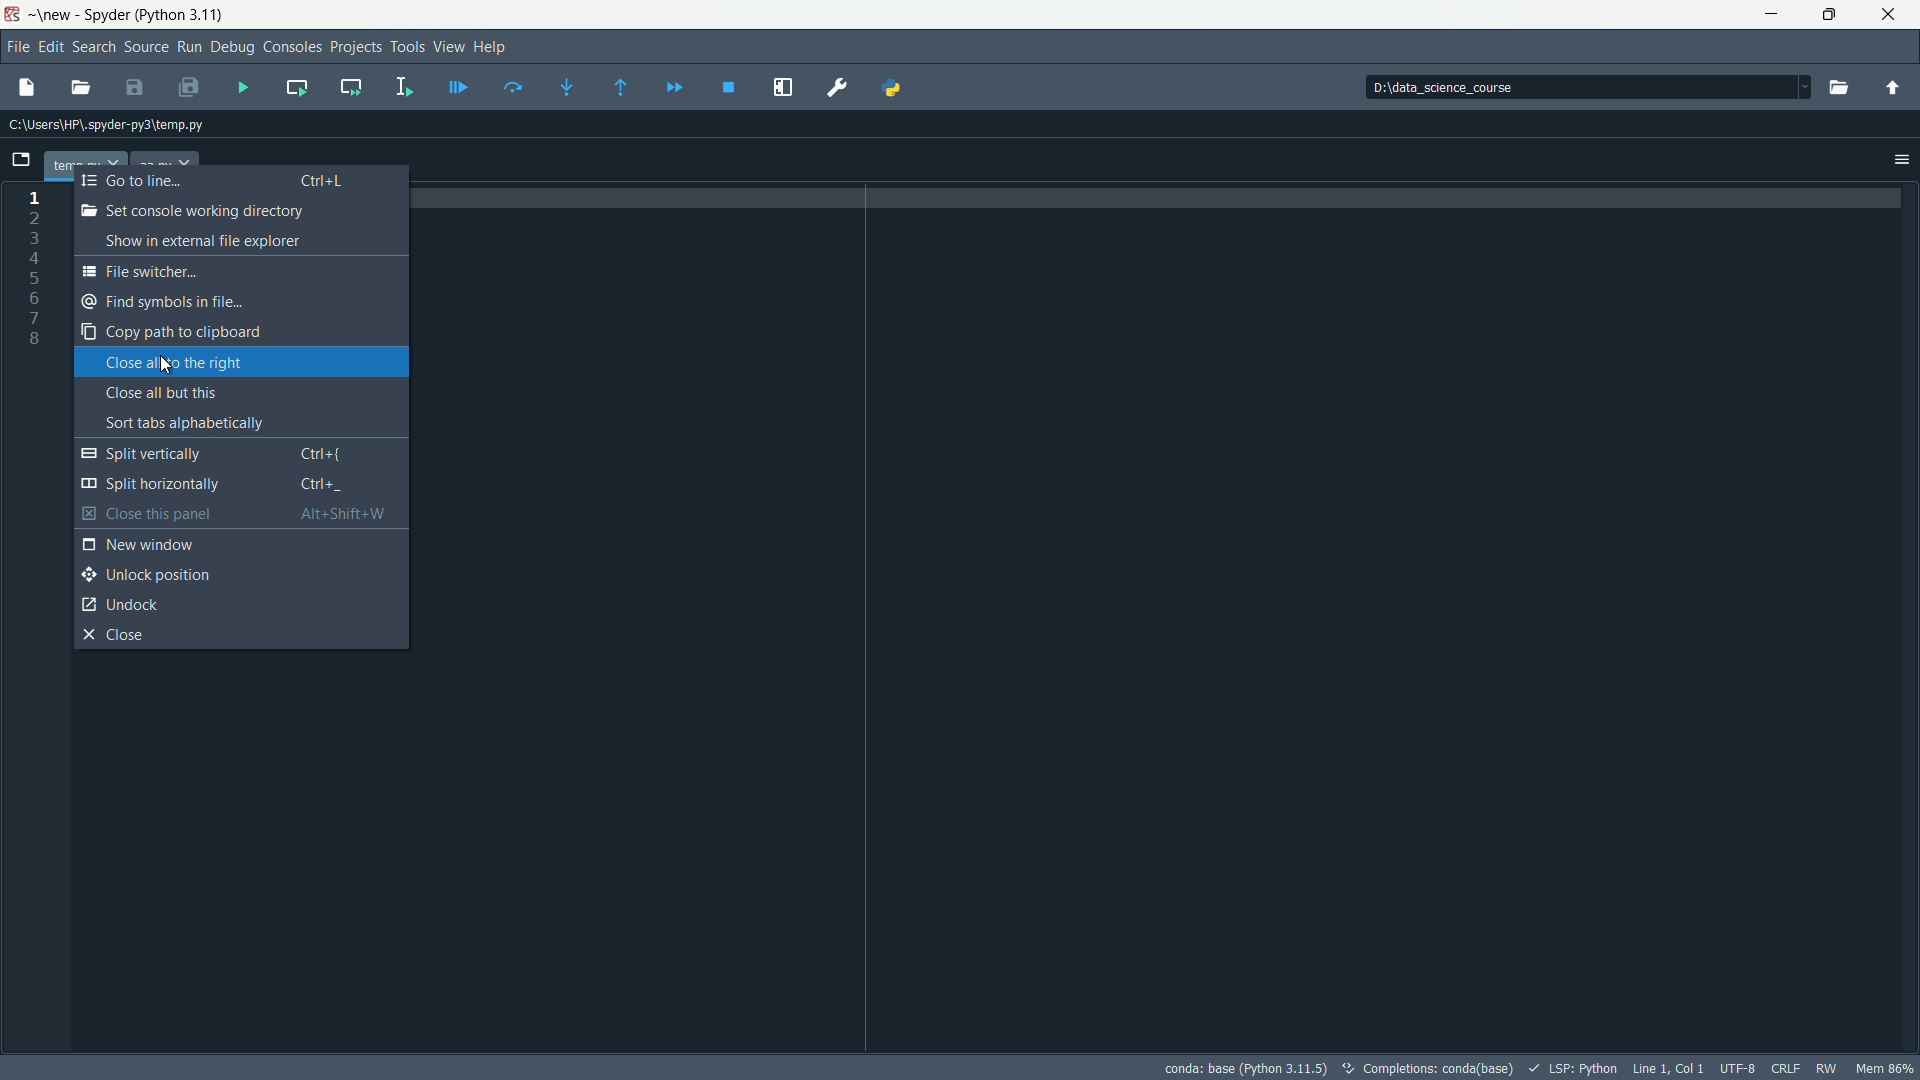  What do you see at coordinates (357, 48) in the screenshot?
I see `projects menu` at bounding box center [357, 48].